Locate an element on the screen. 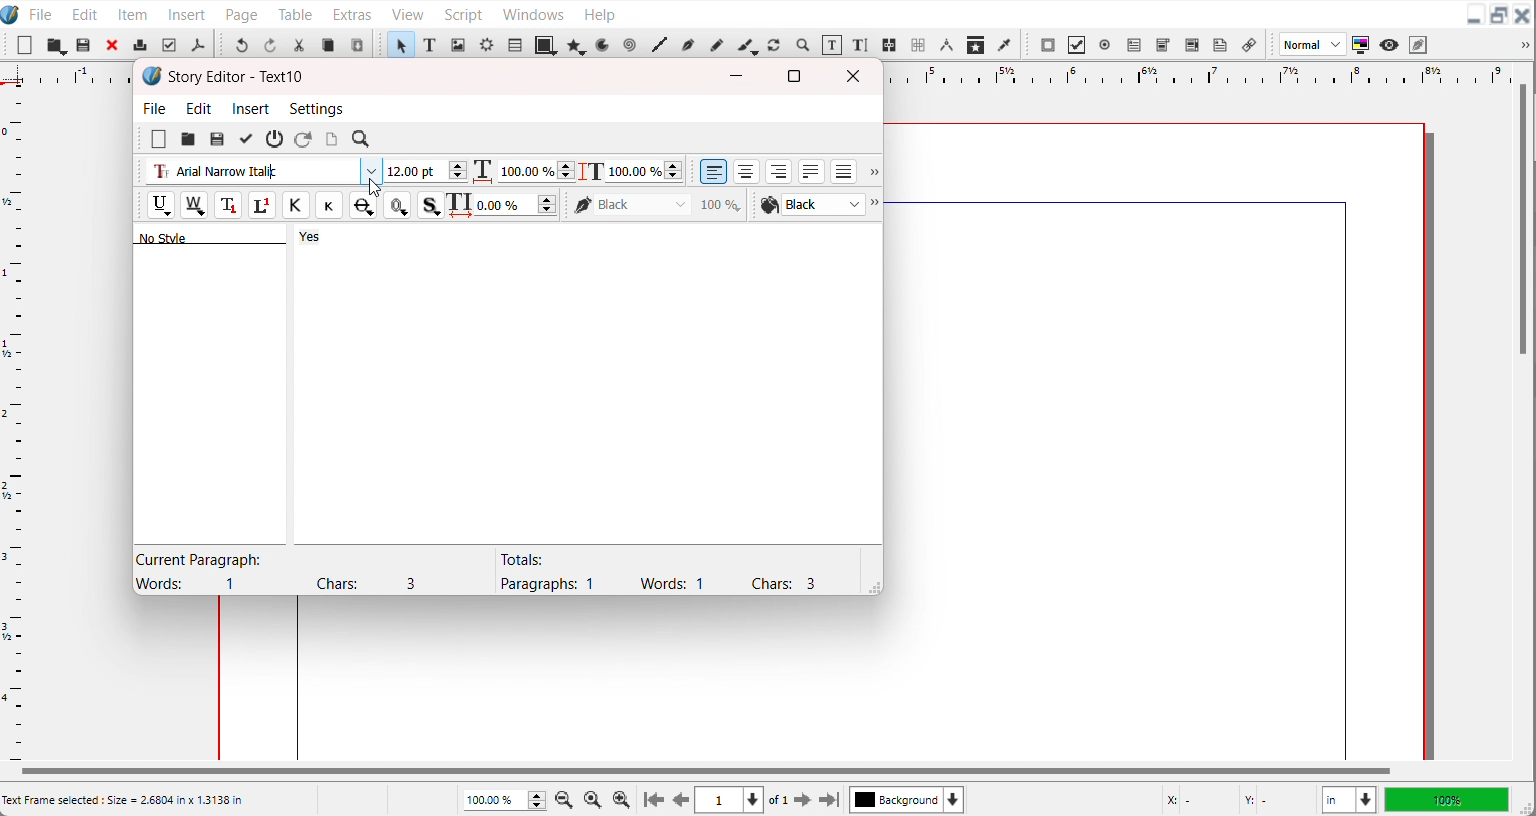 The height and width of the screenshot is (816, 1536). Text Frame is located at coordinates (430, 44).